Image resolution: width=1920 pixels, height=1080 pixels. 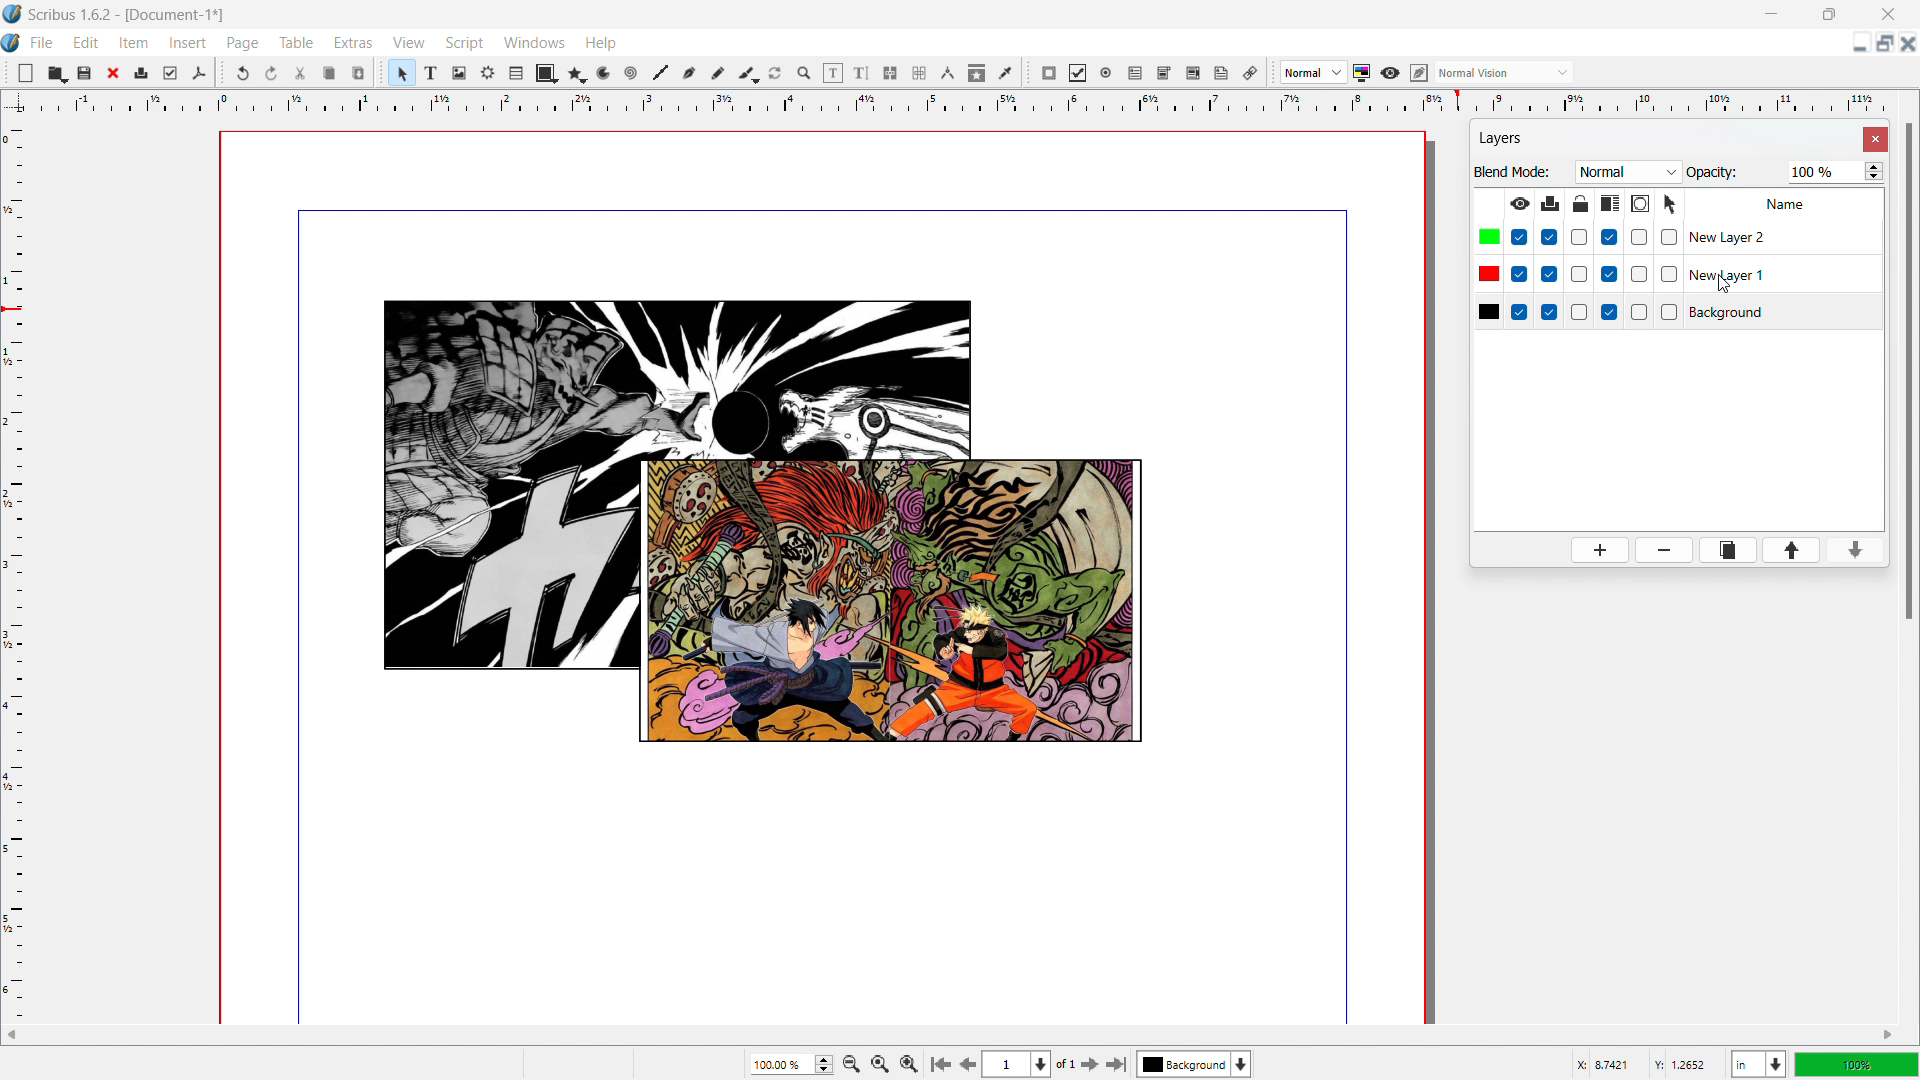 What do you see at coordinates (1089, 1064) in the screenshot?
I see `go to next page` at bounding box center [1089, 1064].